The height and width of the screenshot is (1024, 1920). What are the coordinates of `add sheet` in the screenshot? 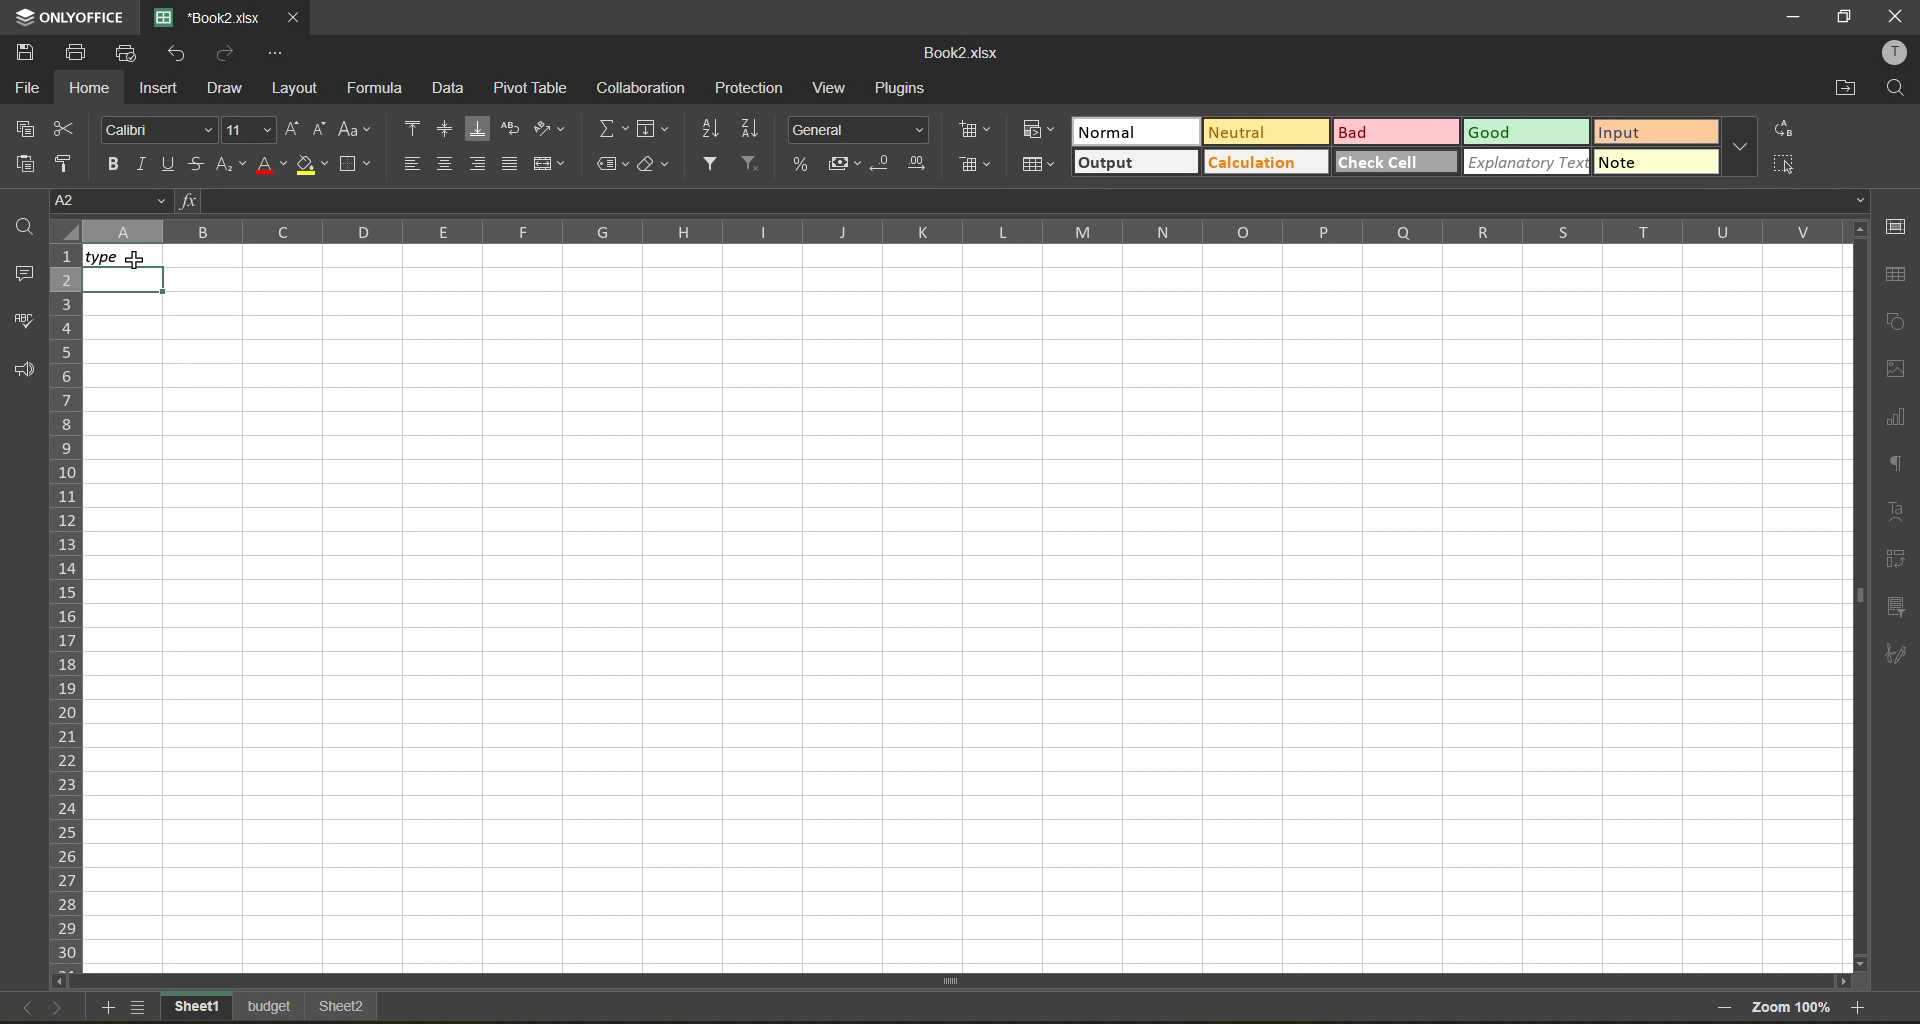 It's located at (112, 1009).